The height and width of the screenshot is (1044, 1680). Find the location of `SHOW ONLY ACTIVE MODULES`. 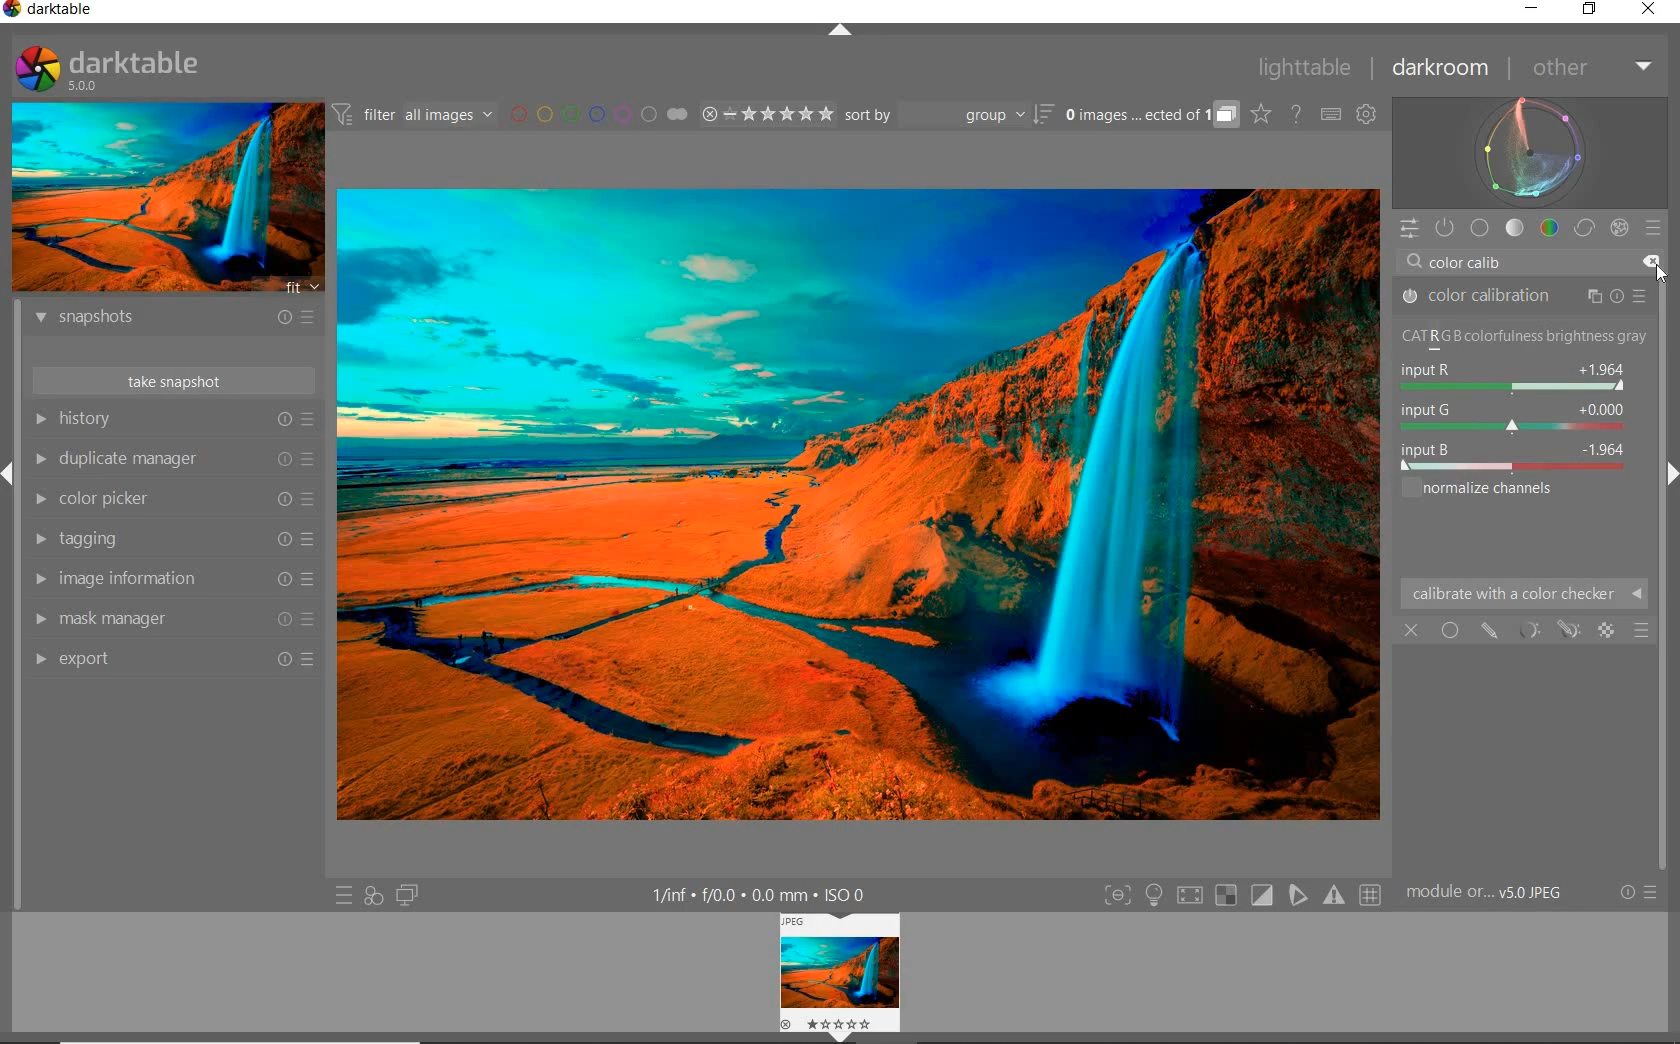

SHOW ONLY ACTIVE MODULES is located at coordinates (1446, 229).